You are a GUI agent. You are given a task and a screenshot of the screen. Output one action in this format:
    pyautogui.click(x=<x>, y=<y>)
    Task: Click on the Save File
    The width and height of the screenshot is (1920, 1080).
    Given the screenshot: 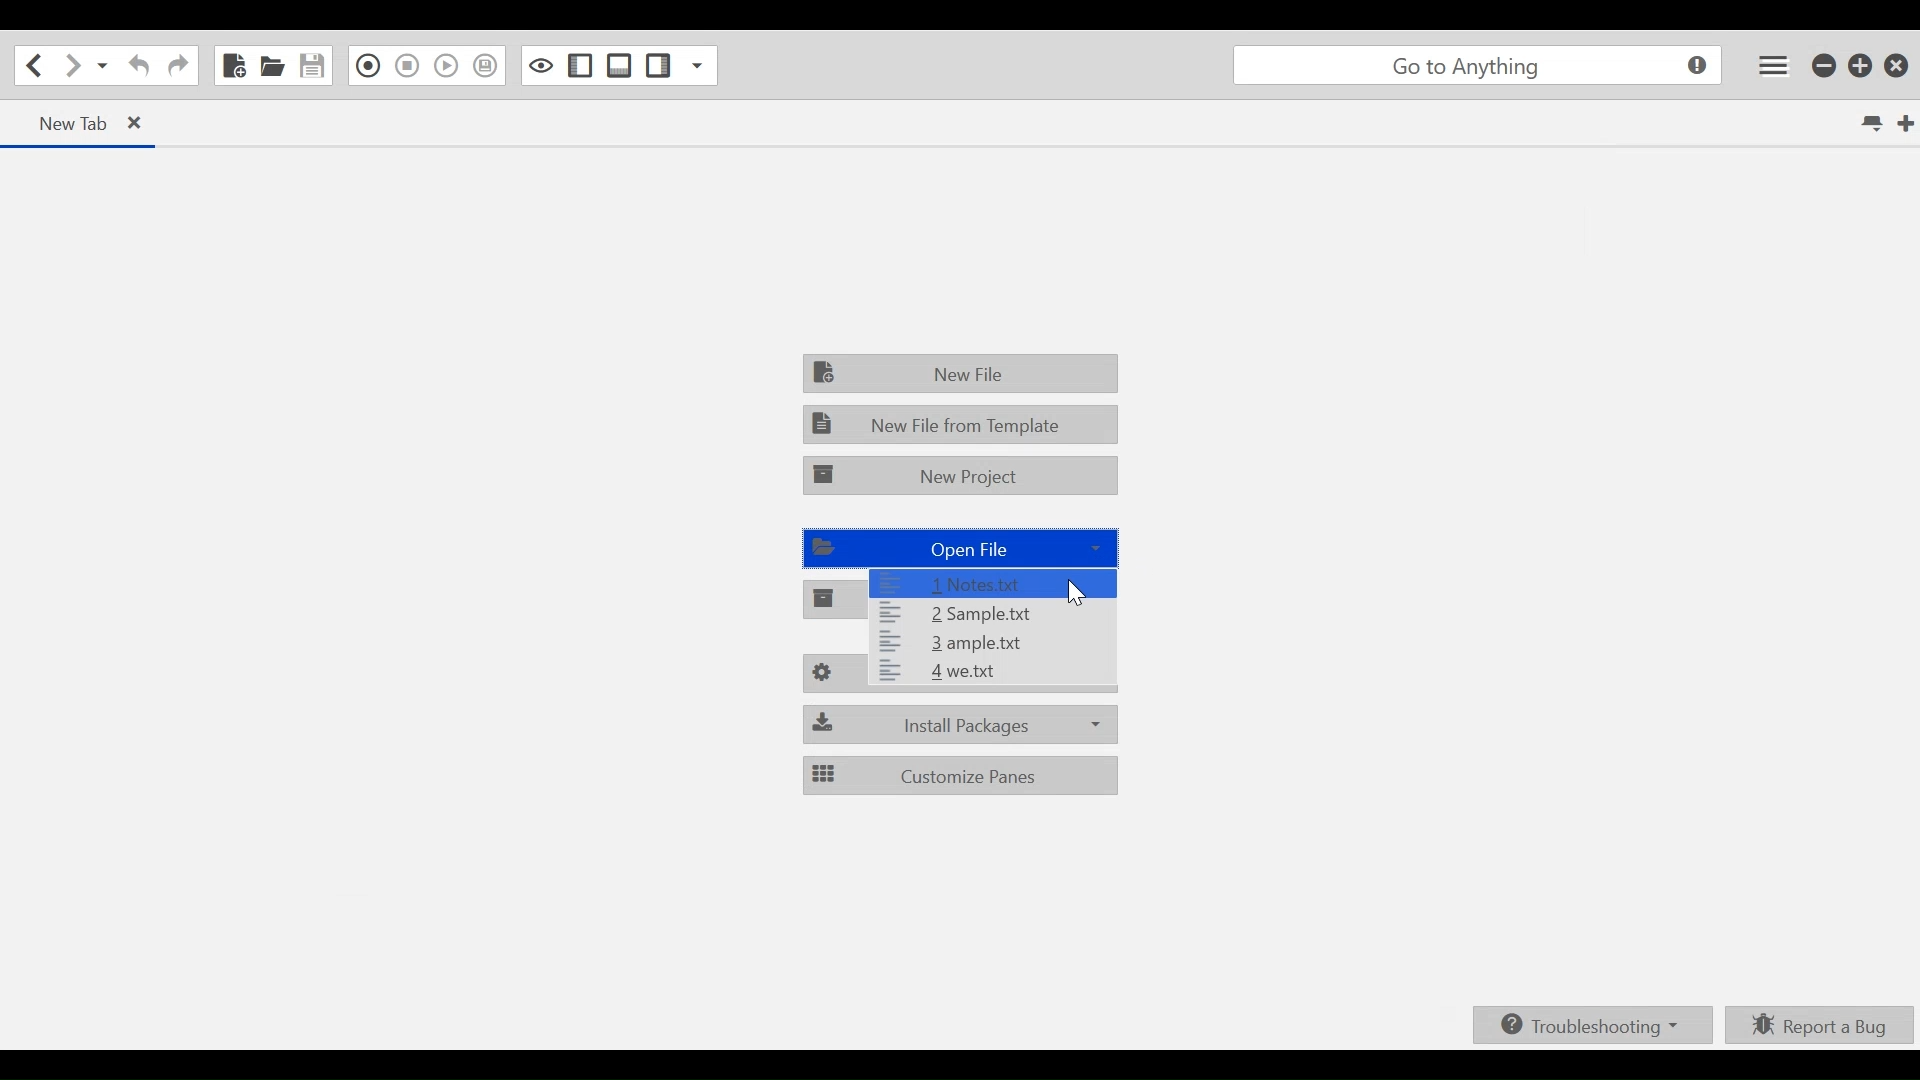 What is the action you would take?
    pyautogui.click(x=314, y=66)
    